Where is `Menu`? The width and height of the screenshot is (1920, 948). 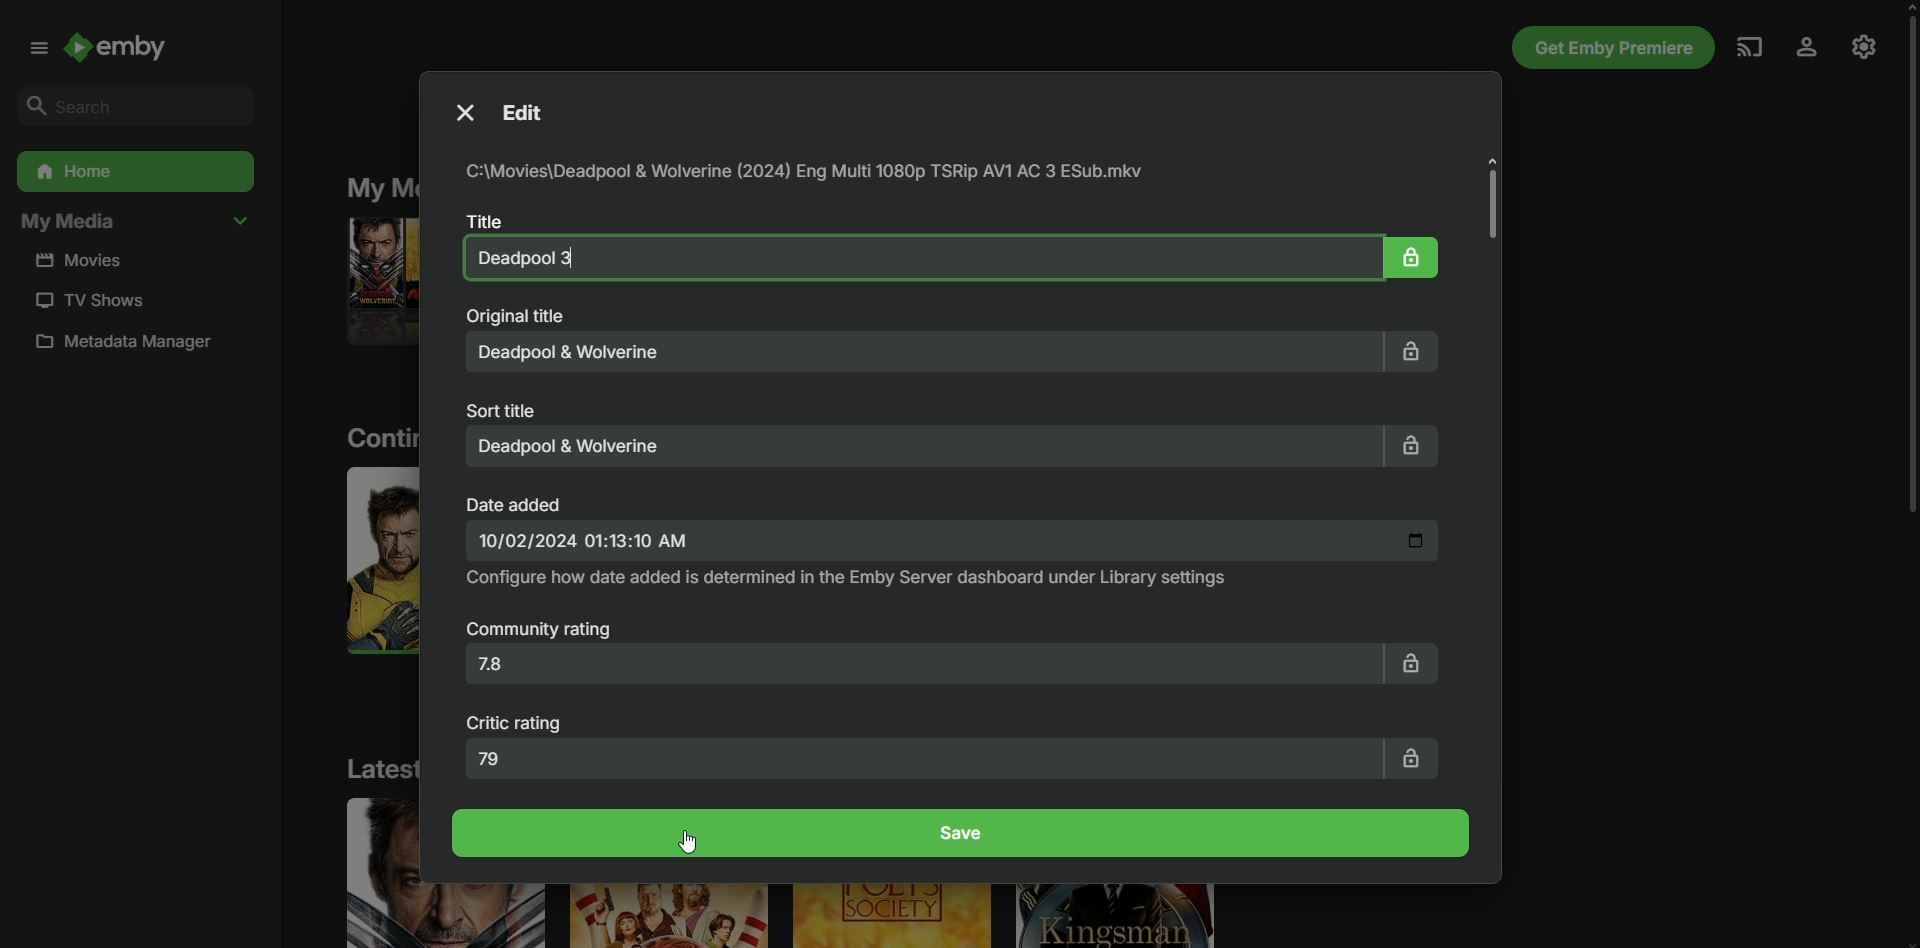 Menu is located at coordinates (34, 48).